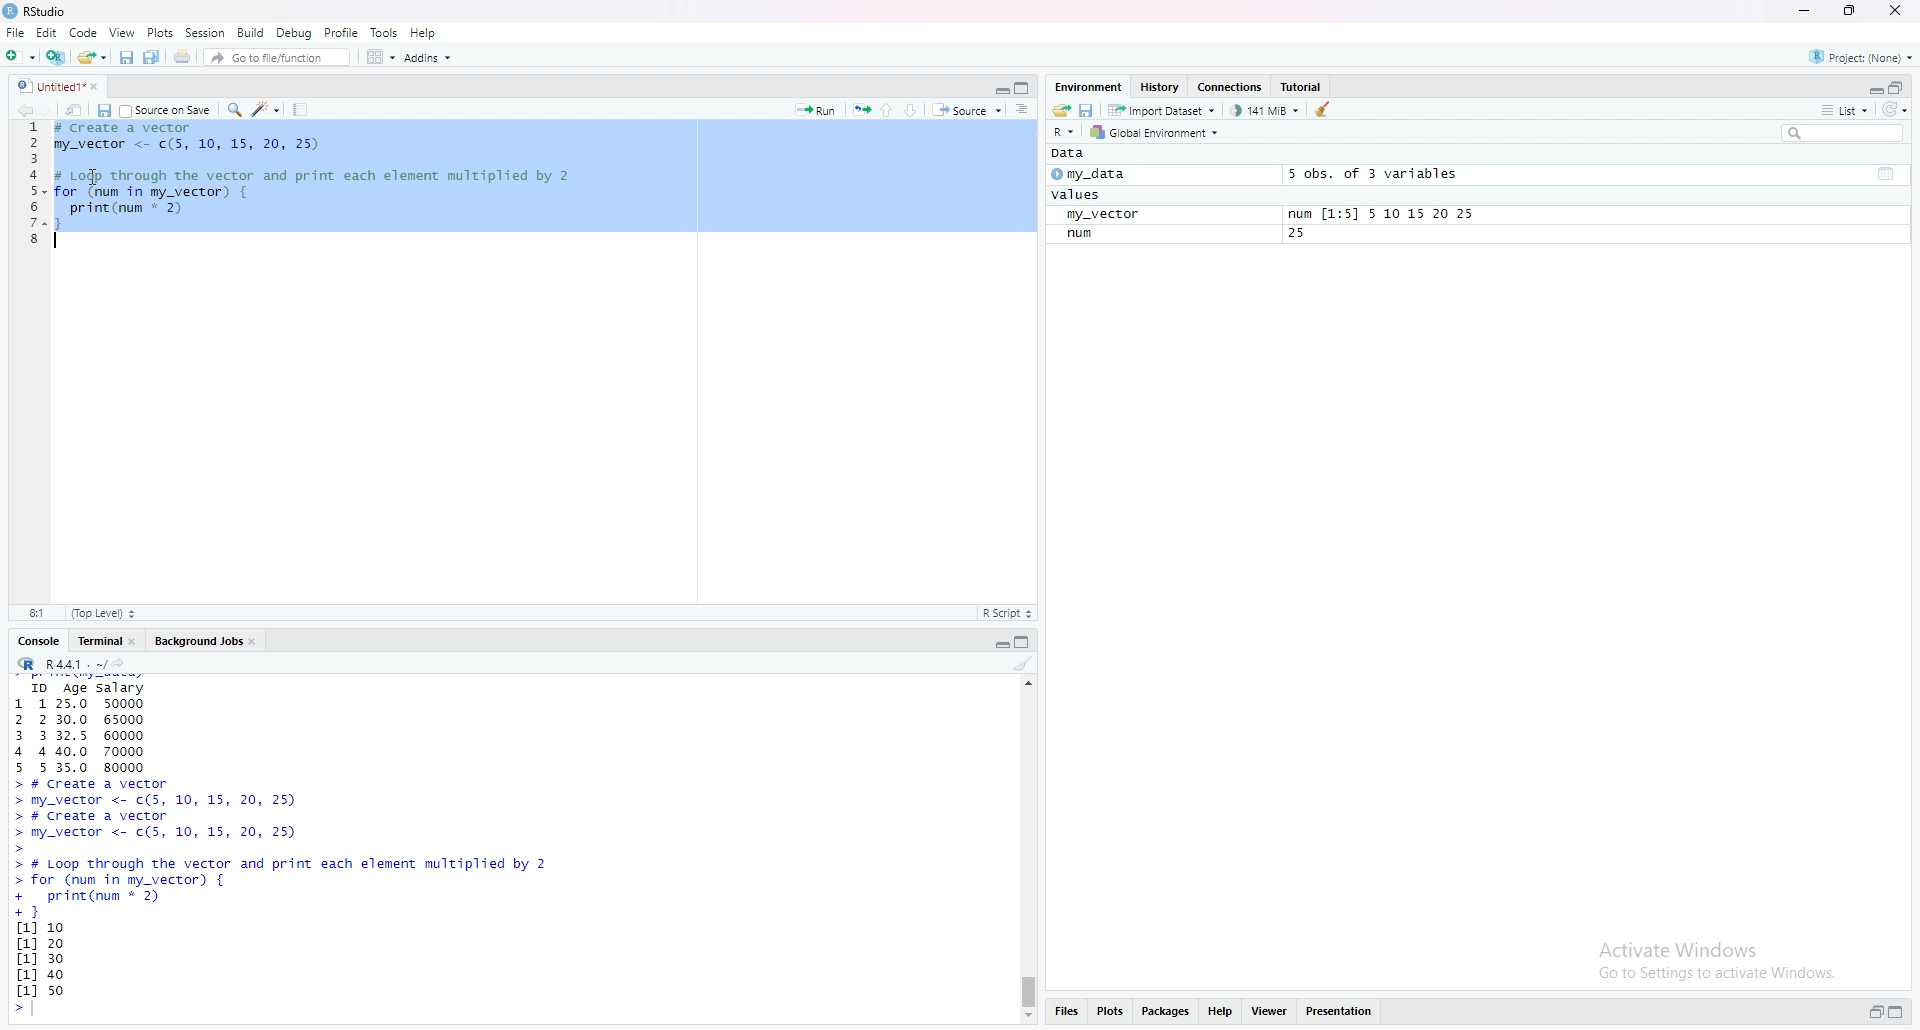 The image size is (1920, 1030). What do you see at coordinates (1267, 110) in the screenshot?
I see `141 MB` at bounding box center [1267, 110].